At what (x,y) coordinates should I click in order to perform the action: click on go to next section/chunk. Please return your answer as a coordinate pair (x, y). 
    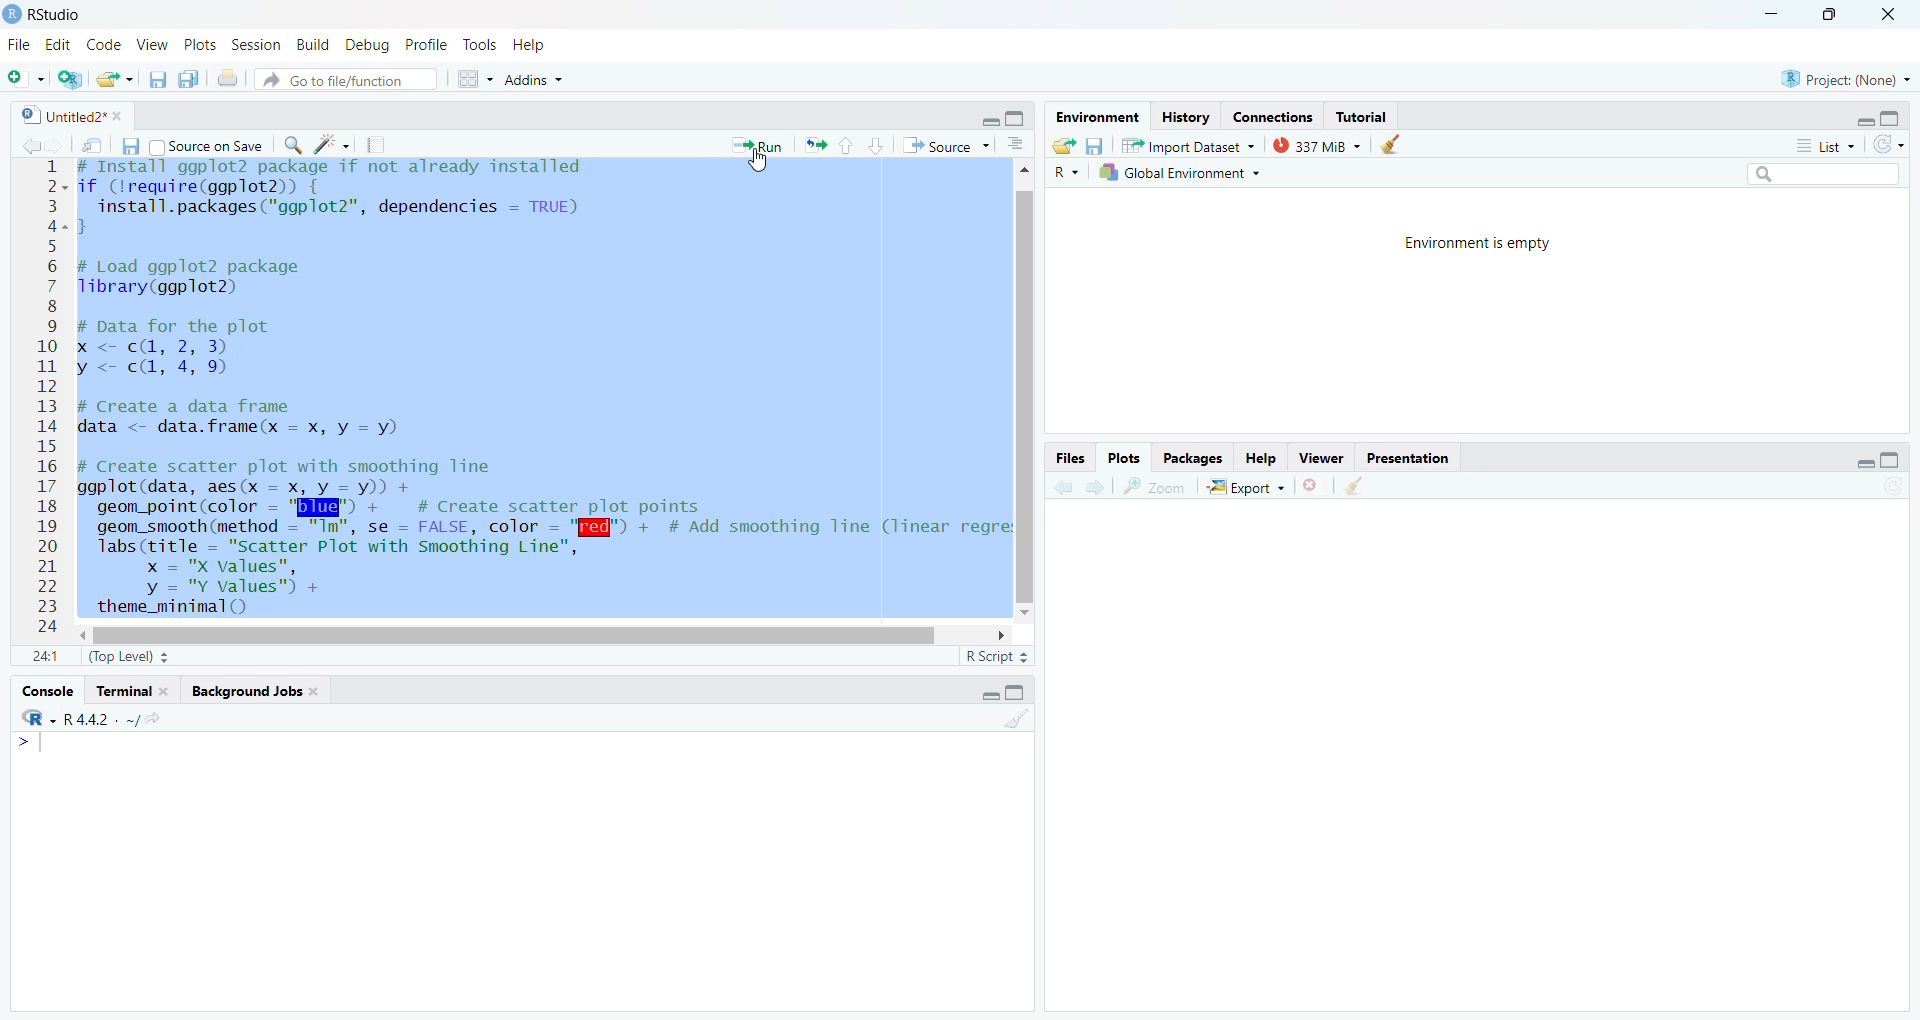
    Looking at the image, I should click on (879, 146).